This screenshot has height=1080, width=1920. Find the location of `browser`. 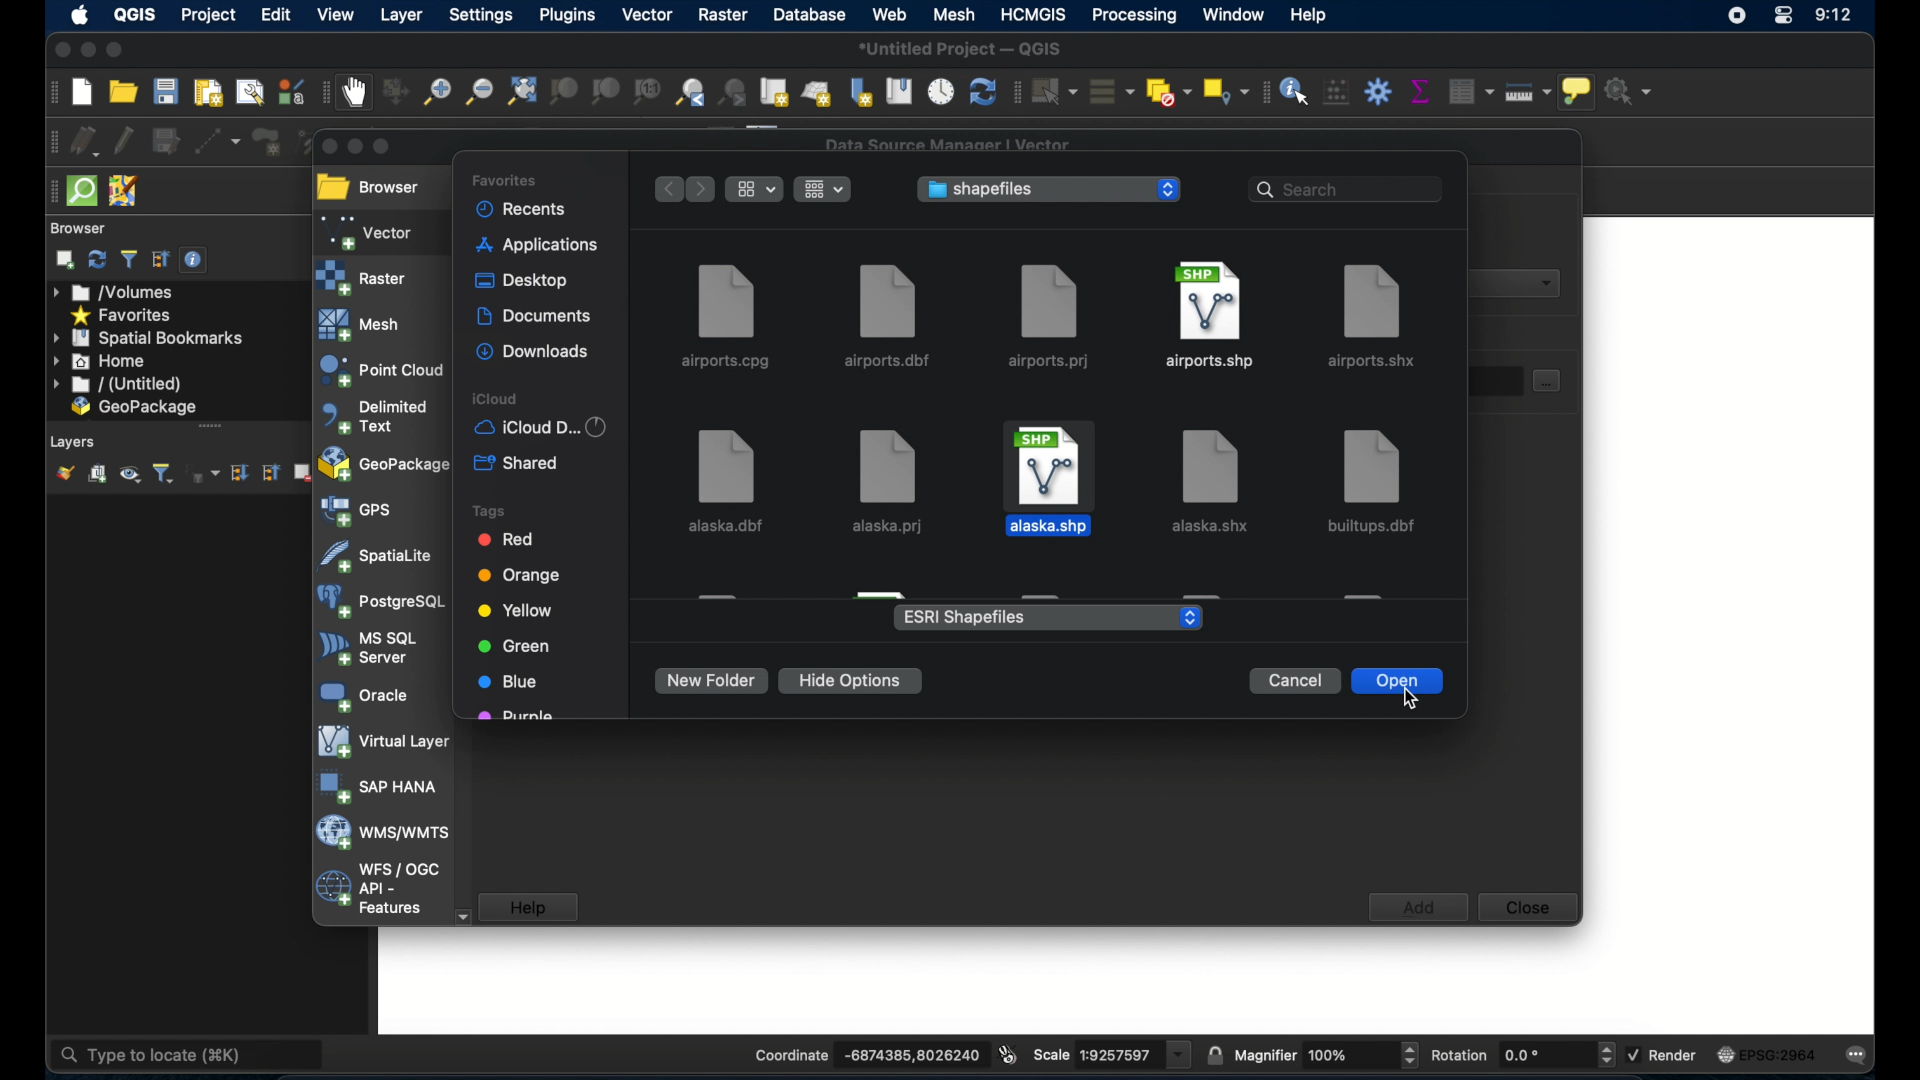

browser is located at coordinates (82, 228).